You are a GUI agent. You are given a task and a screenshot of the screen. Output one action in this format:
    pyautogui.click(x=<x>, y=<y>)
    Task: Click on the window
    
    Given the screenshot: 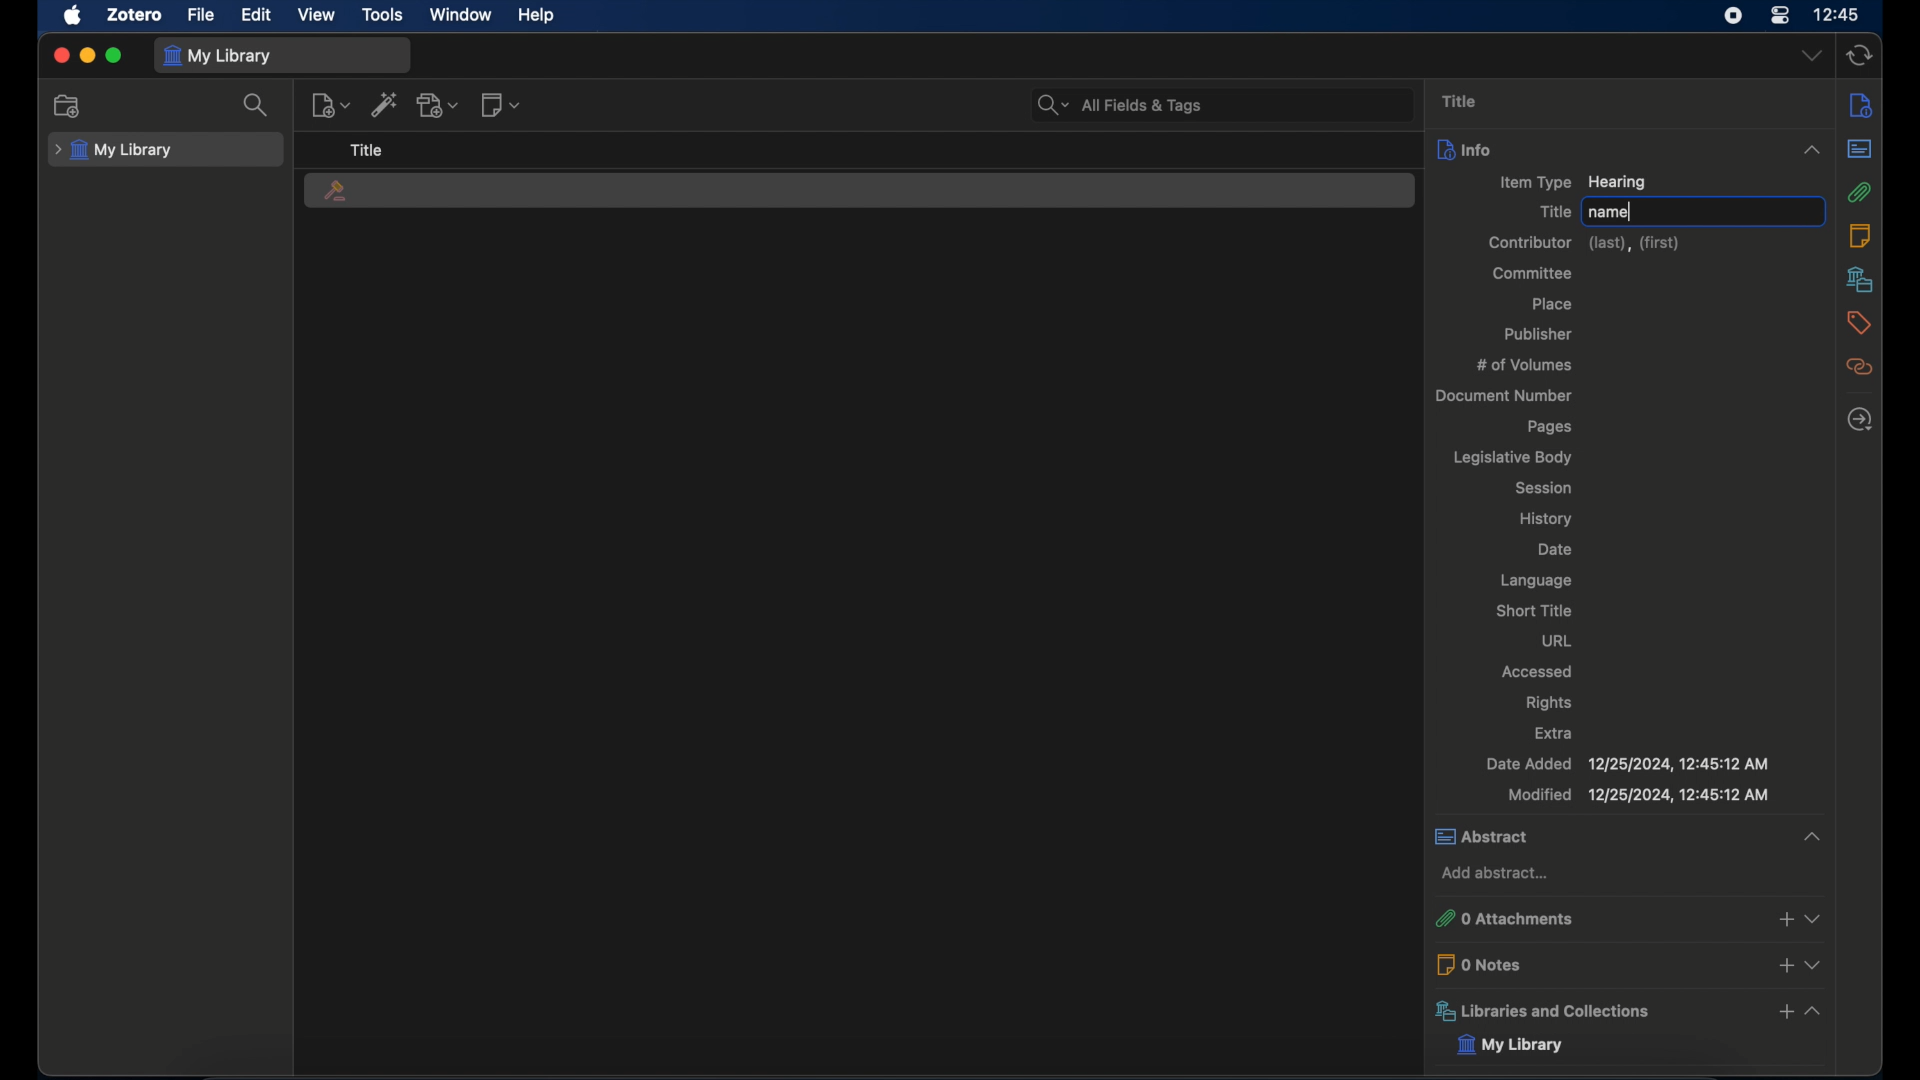 What is the action you would take?
    pyautogui.click(x=462, y=14)
    